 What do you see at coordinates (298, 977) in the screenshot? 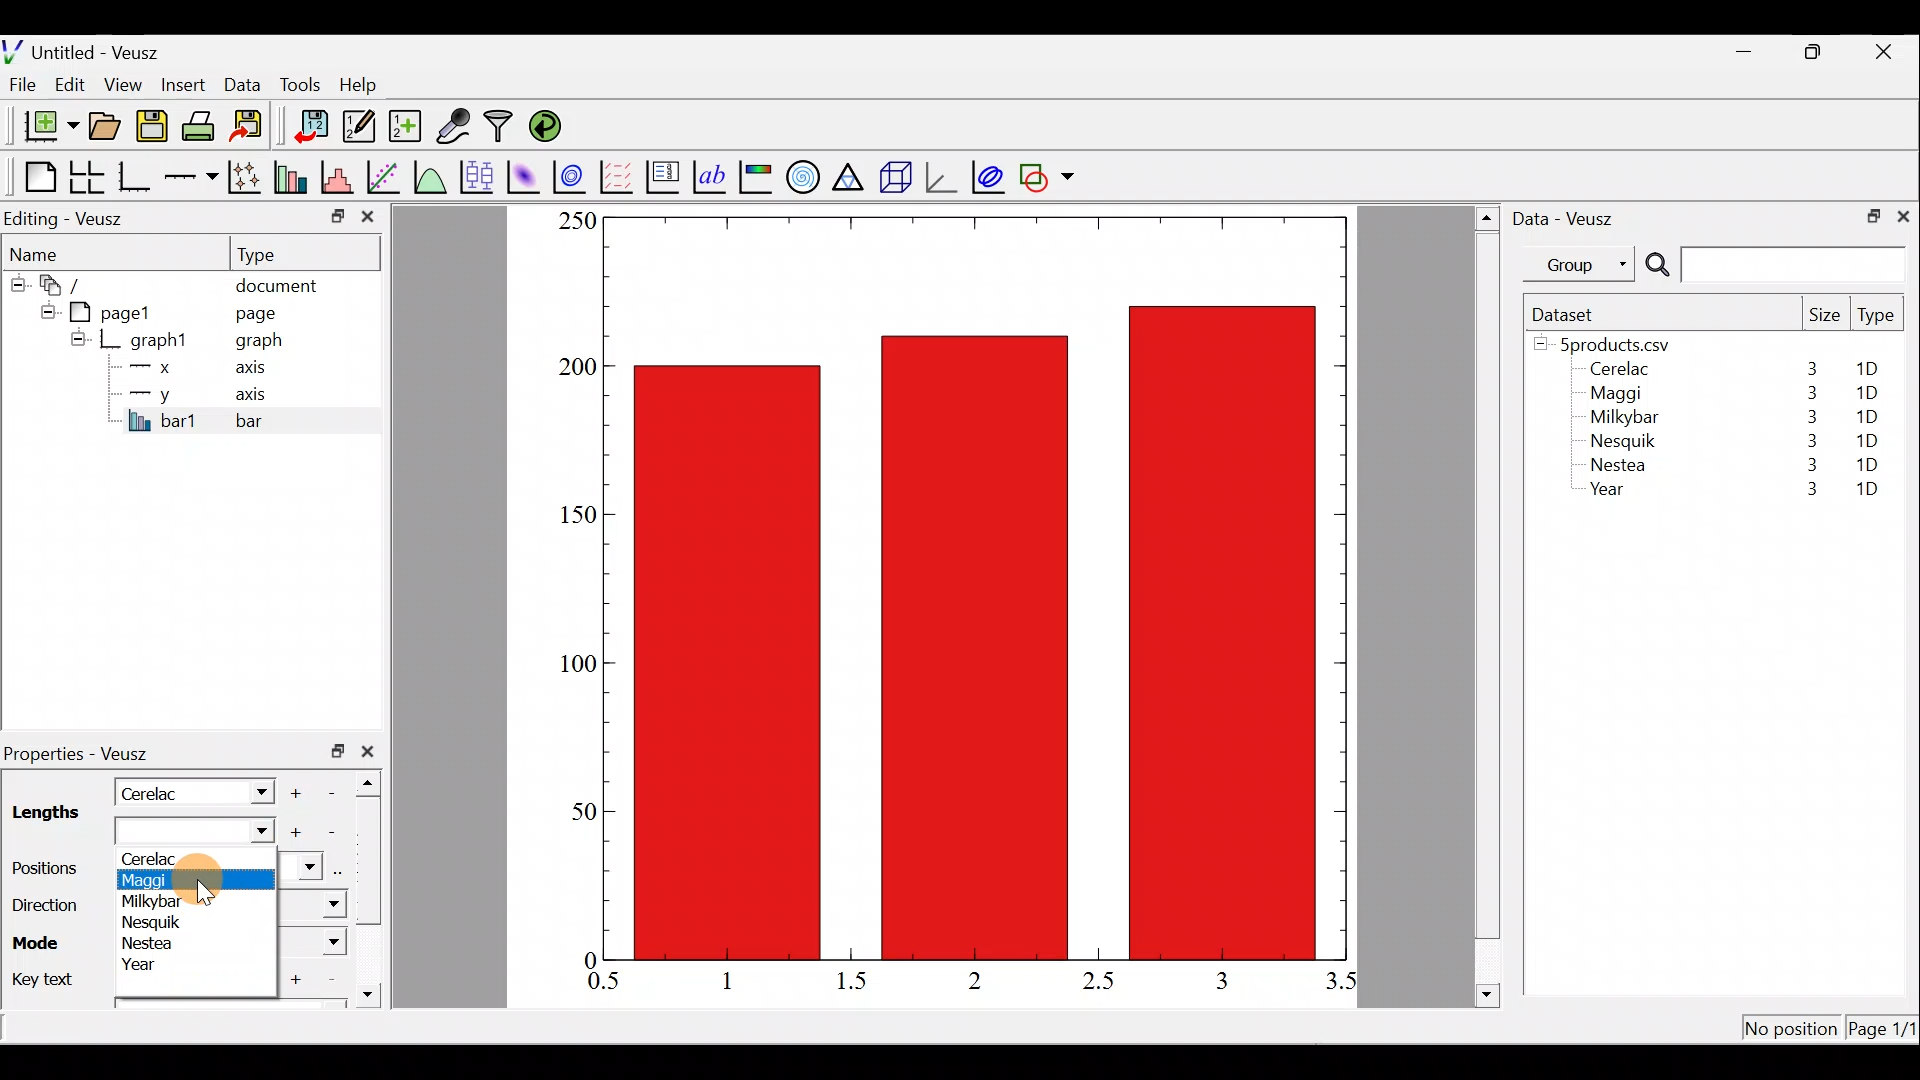
I see `add another item` at bounding box center [298, 977].